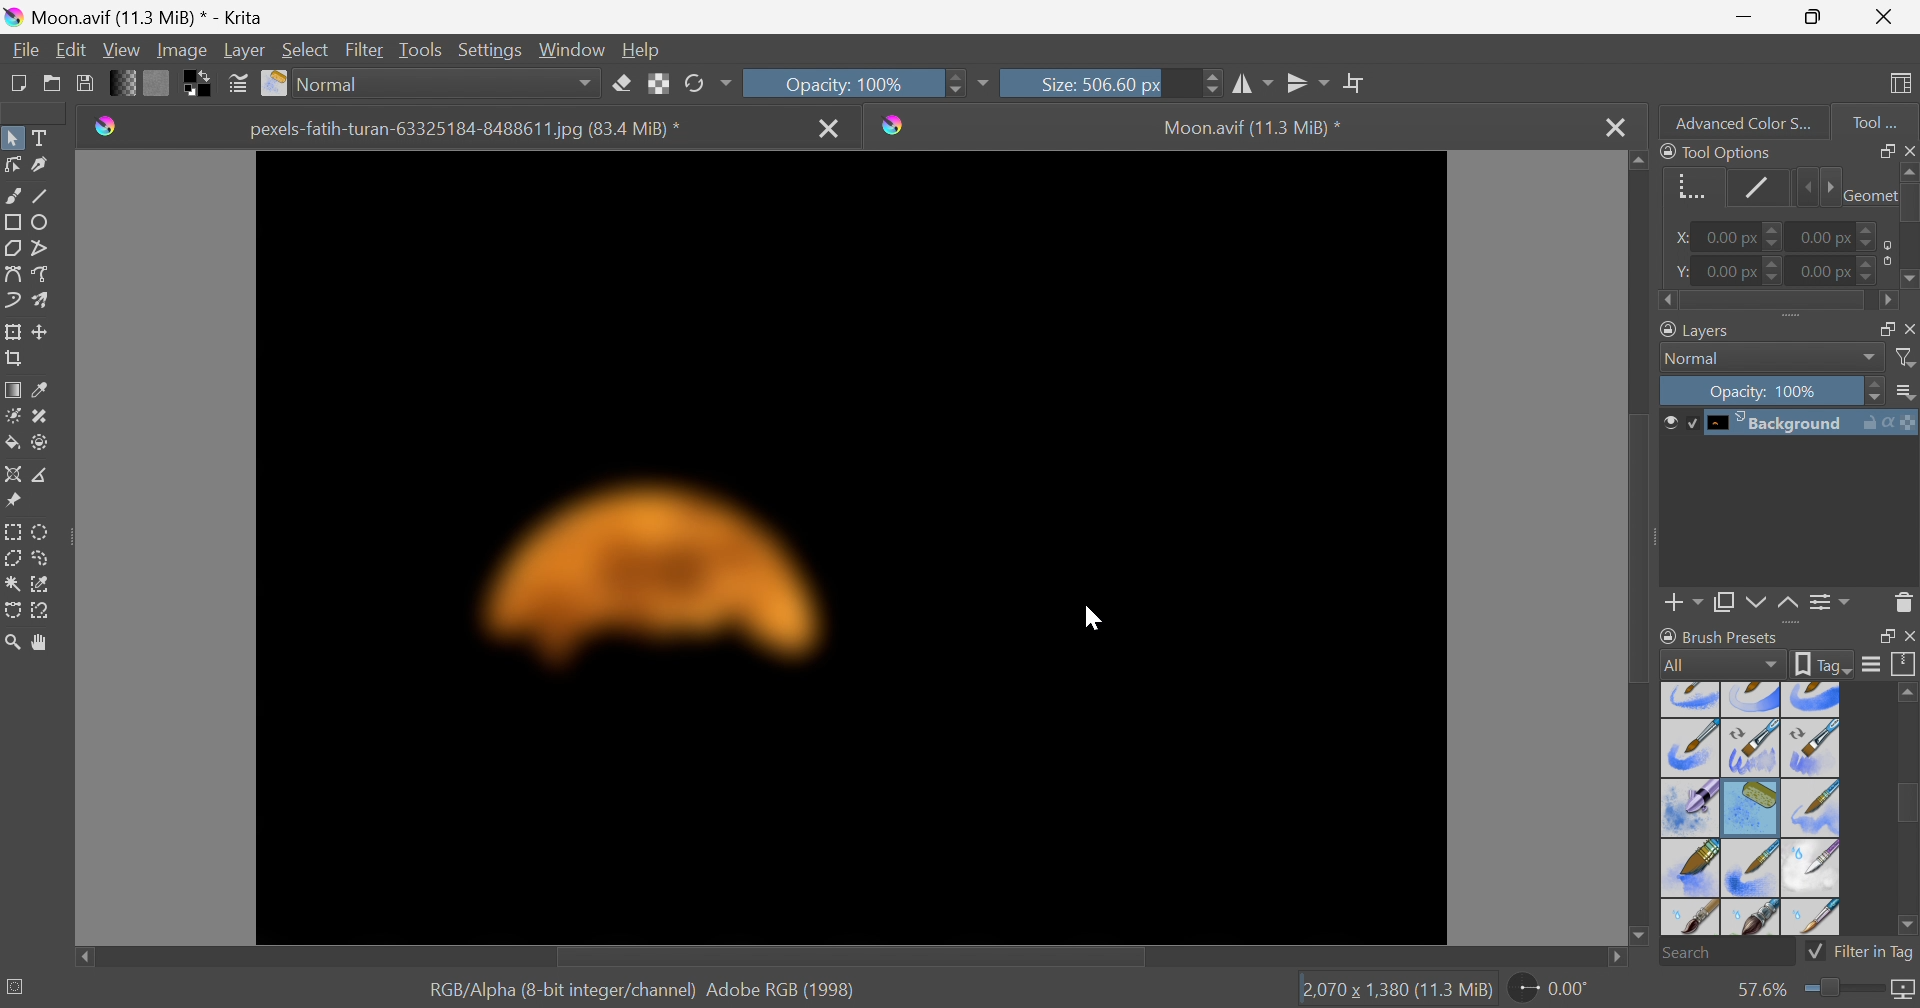  Describe the element at coordinates (1776, 302) in the screenshot. I see `Scroll bar` at that location.